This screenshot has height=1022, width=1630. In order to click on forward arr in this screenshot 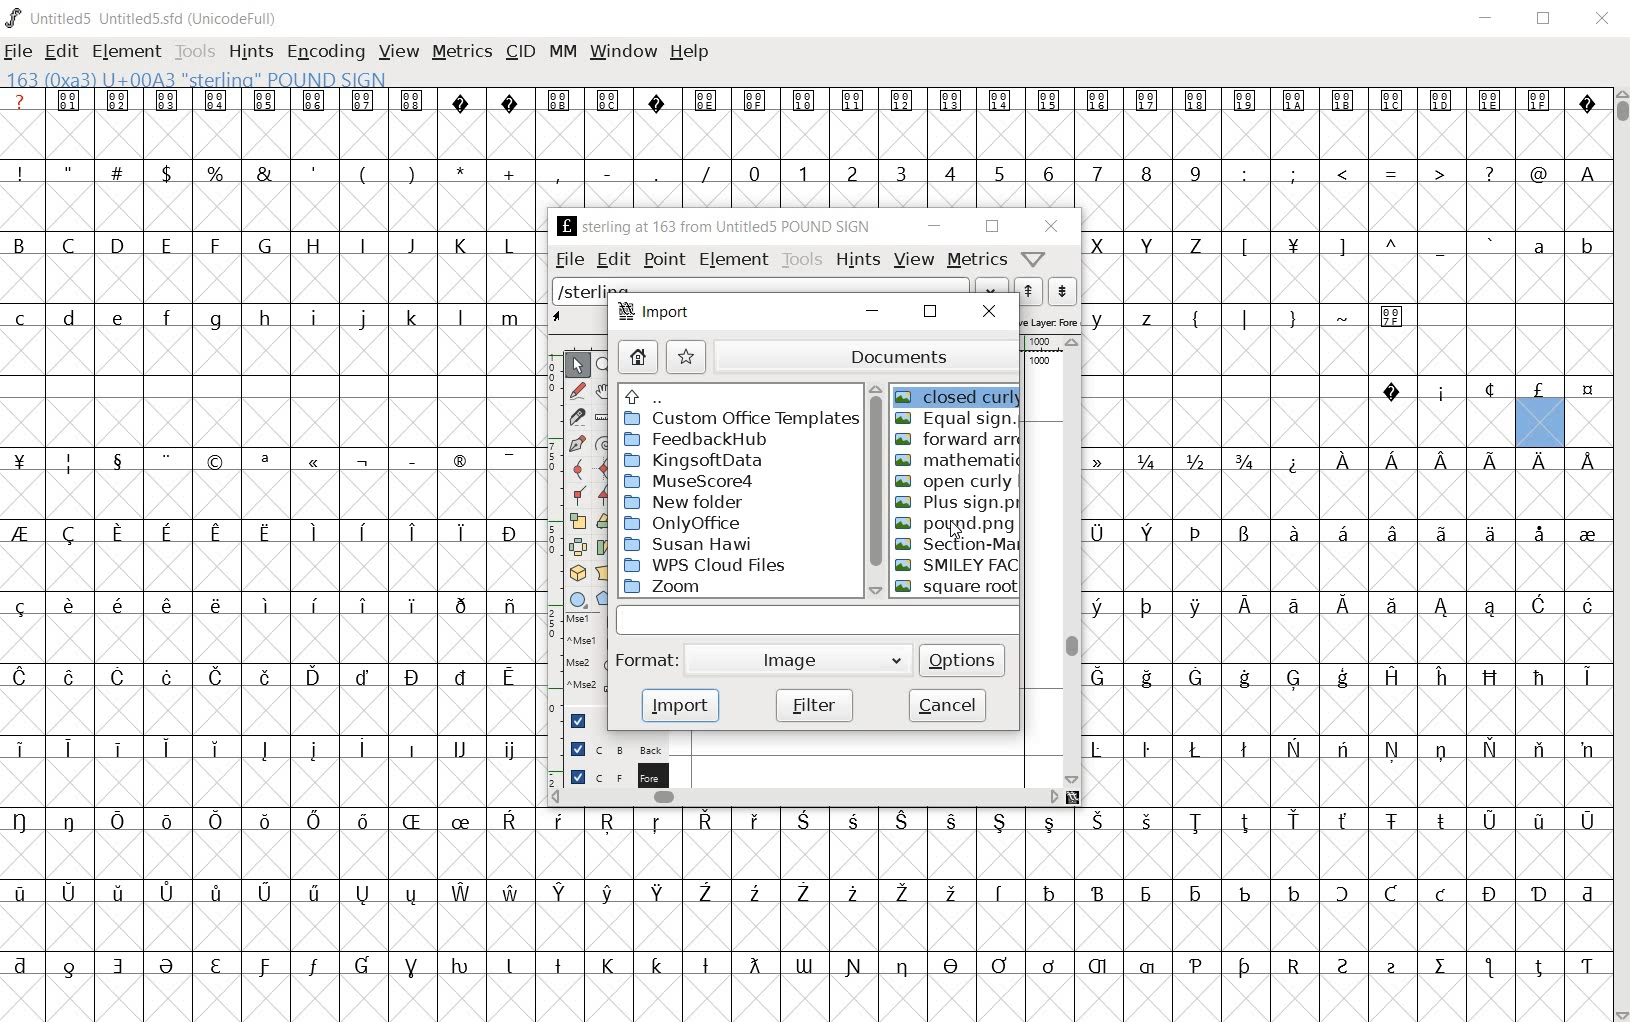, I will do `click(958, 439)`.